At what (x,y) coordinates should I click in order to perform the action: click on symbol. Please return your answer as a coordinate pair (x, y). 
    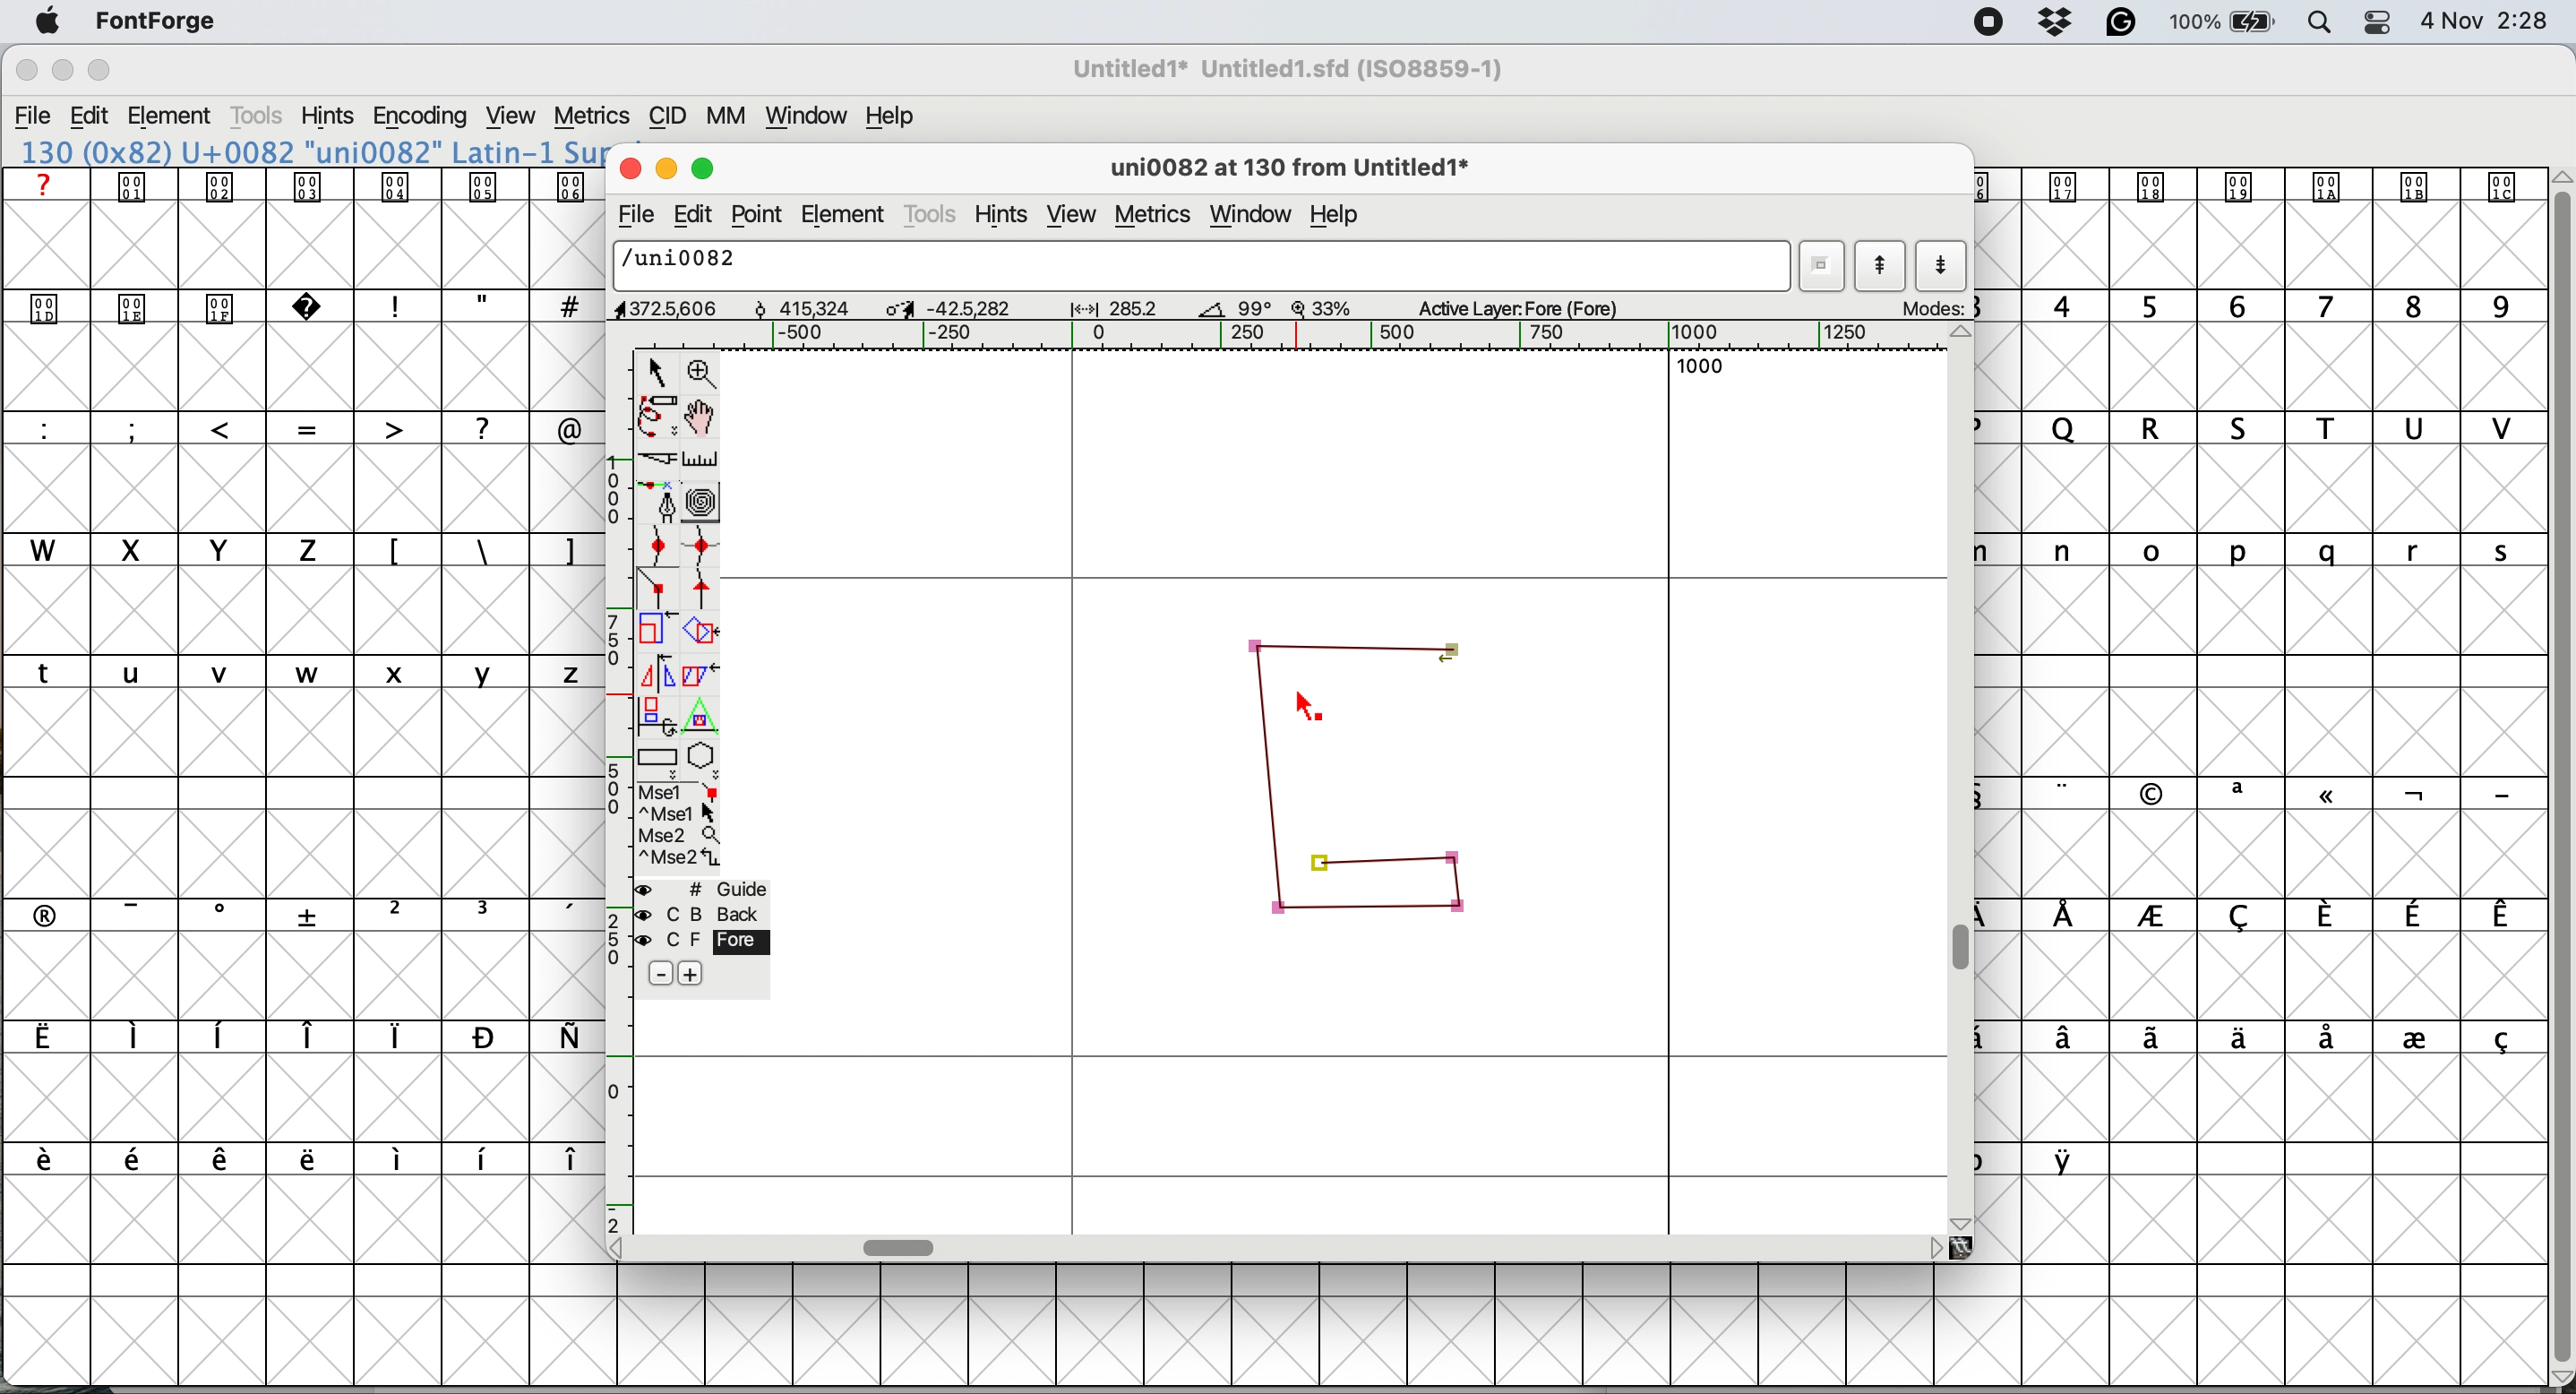
    Looking at the image, I should click on (2253, 185).